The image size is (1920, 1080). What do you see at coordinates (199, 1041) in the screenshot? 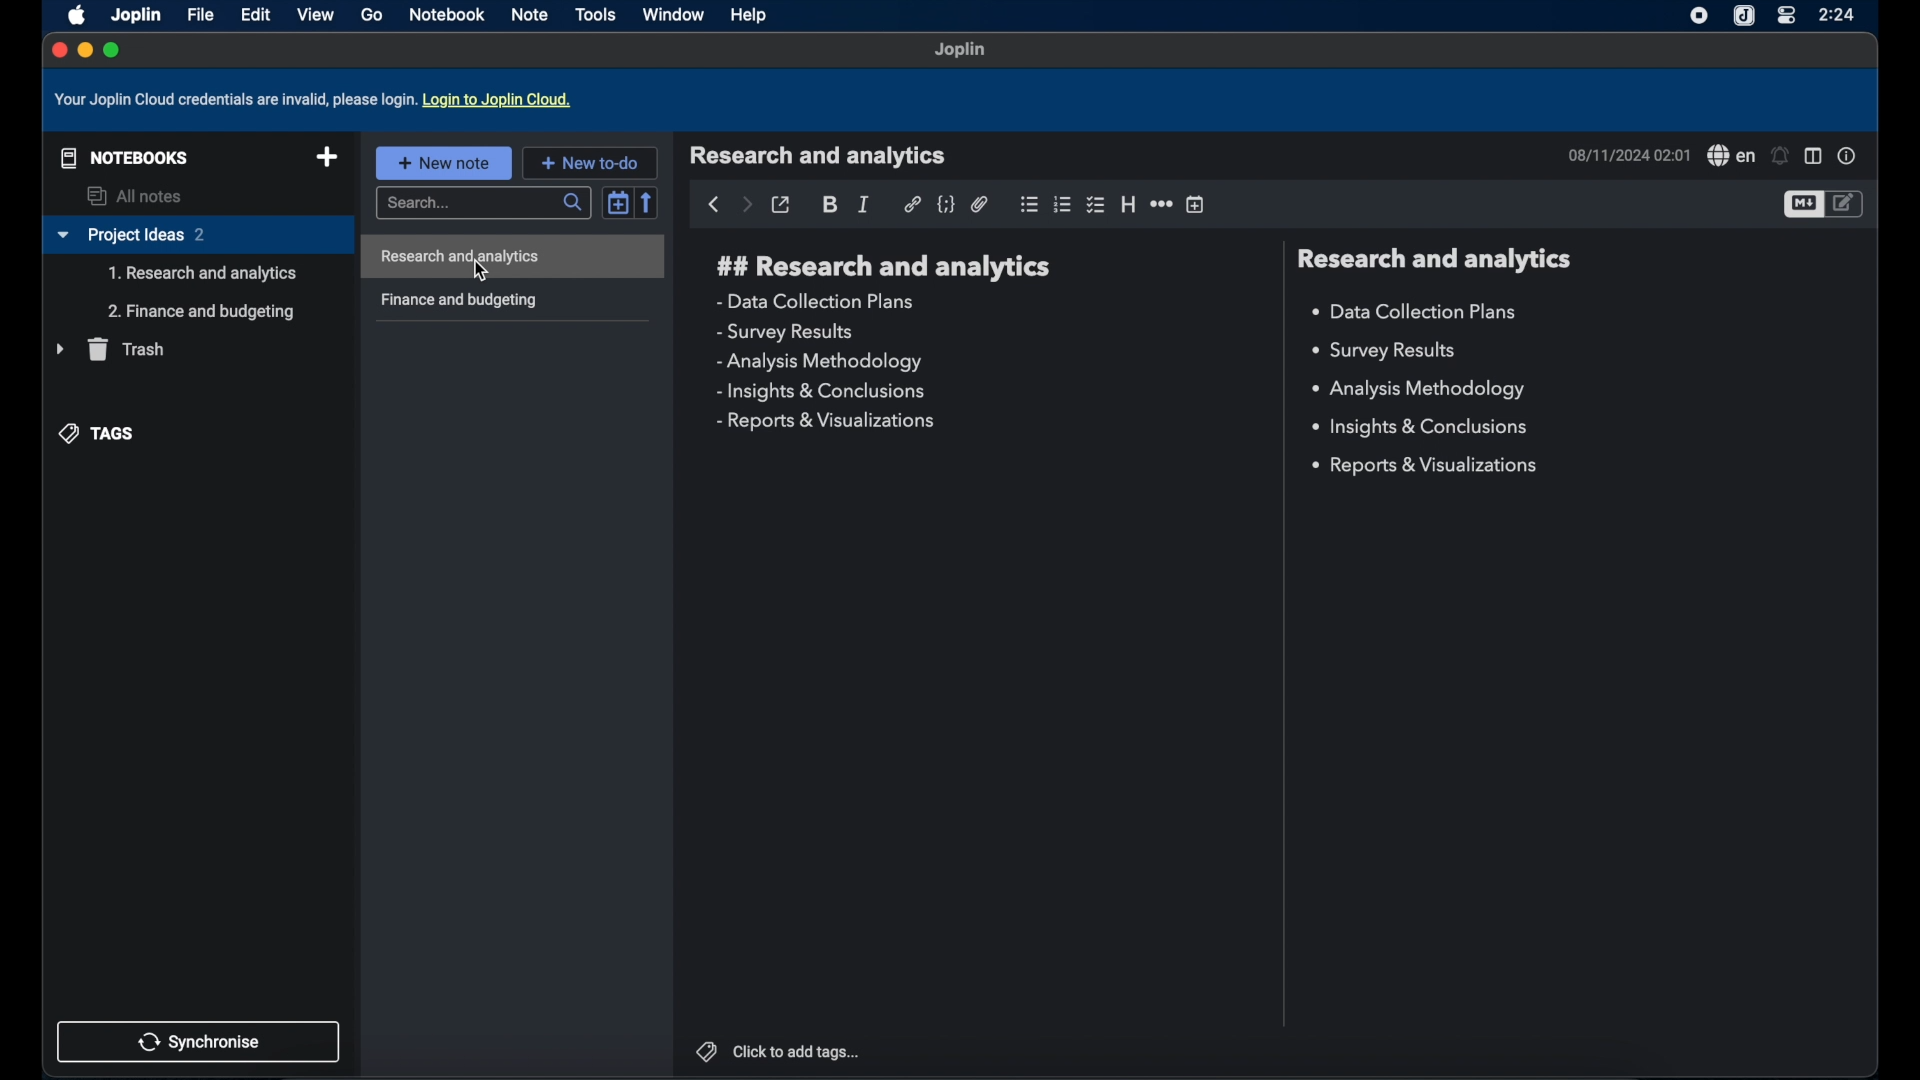
I see `synchronise` at bounding box center [199, 1041].